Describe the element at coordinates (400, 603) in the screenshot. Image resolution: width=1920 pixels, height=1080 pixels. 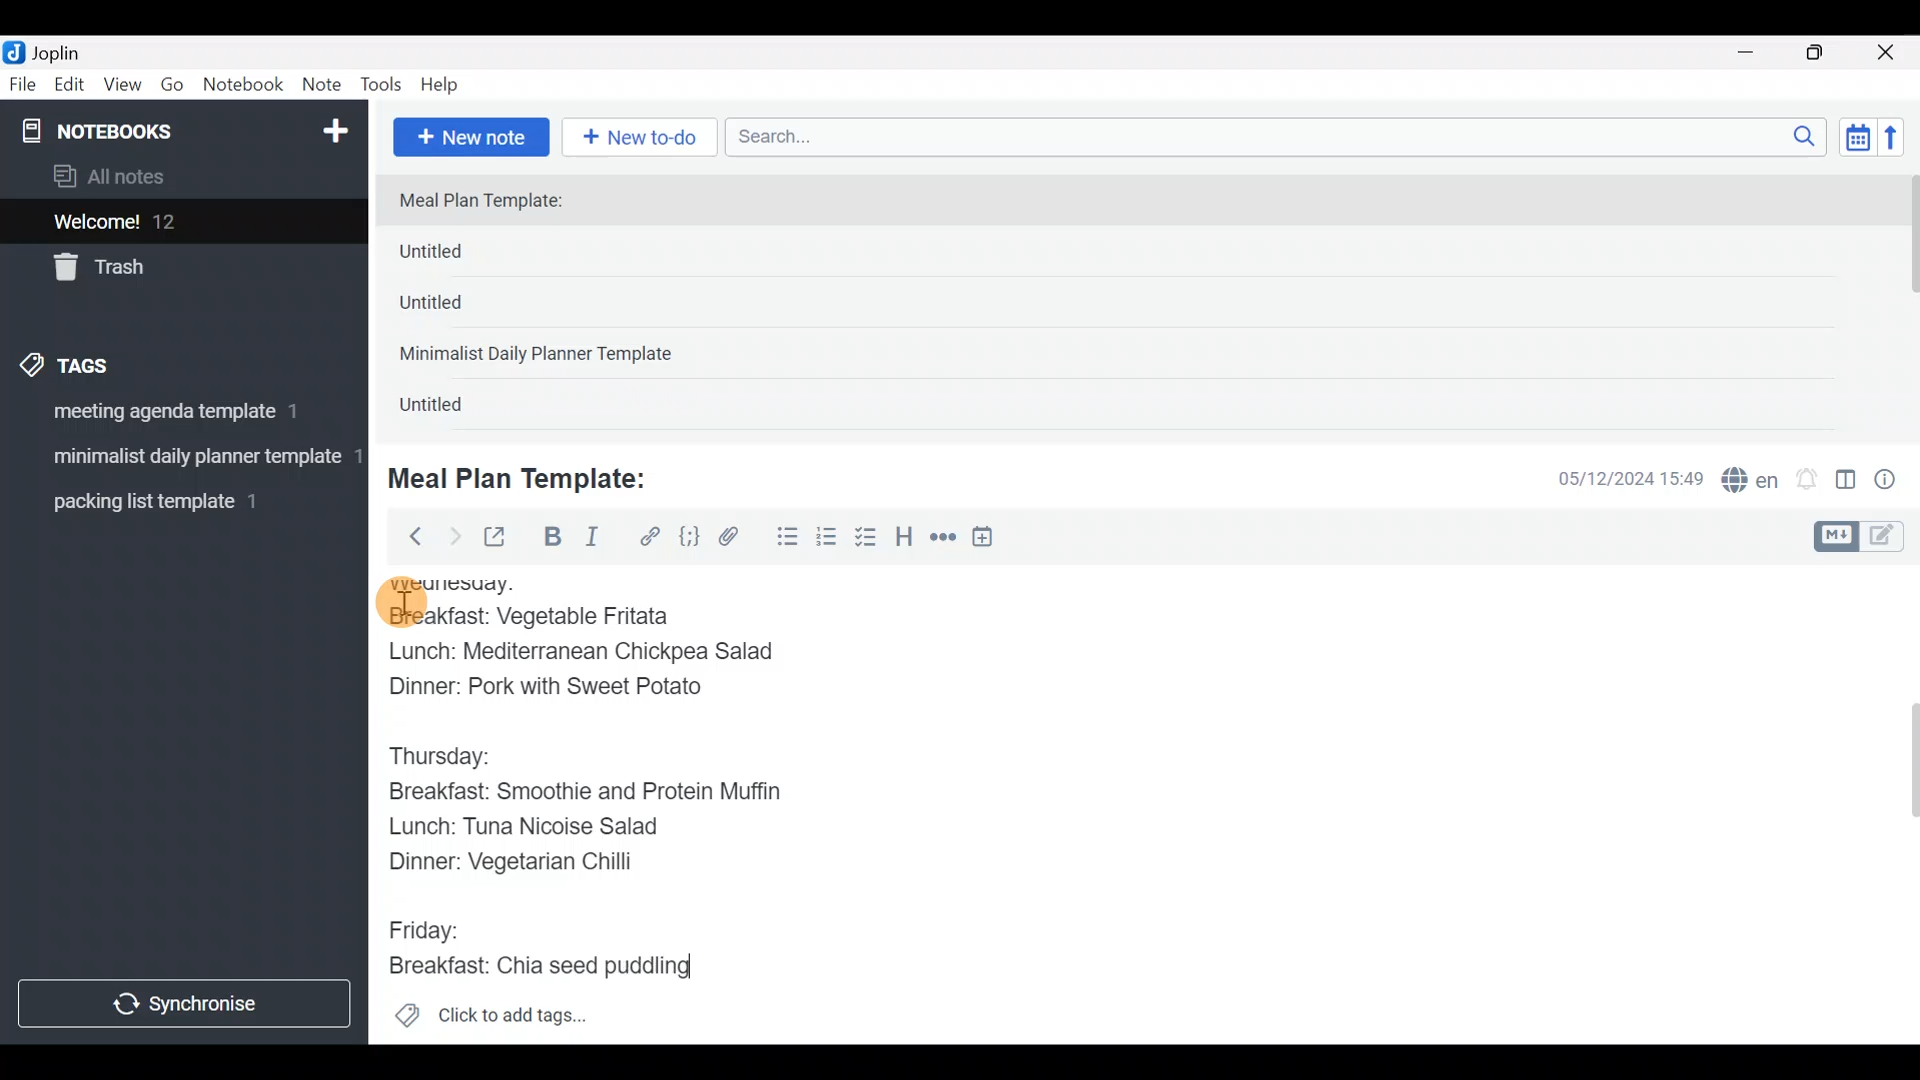
I see `cursor` at that location.